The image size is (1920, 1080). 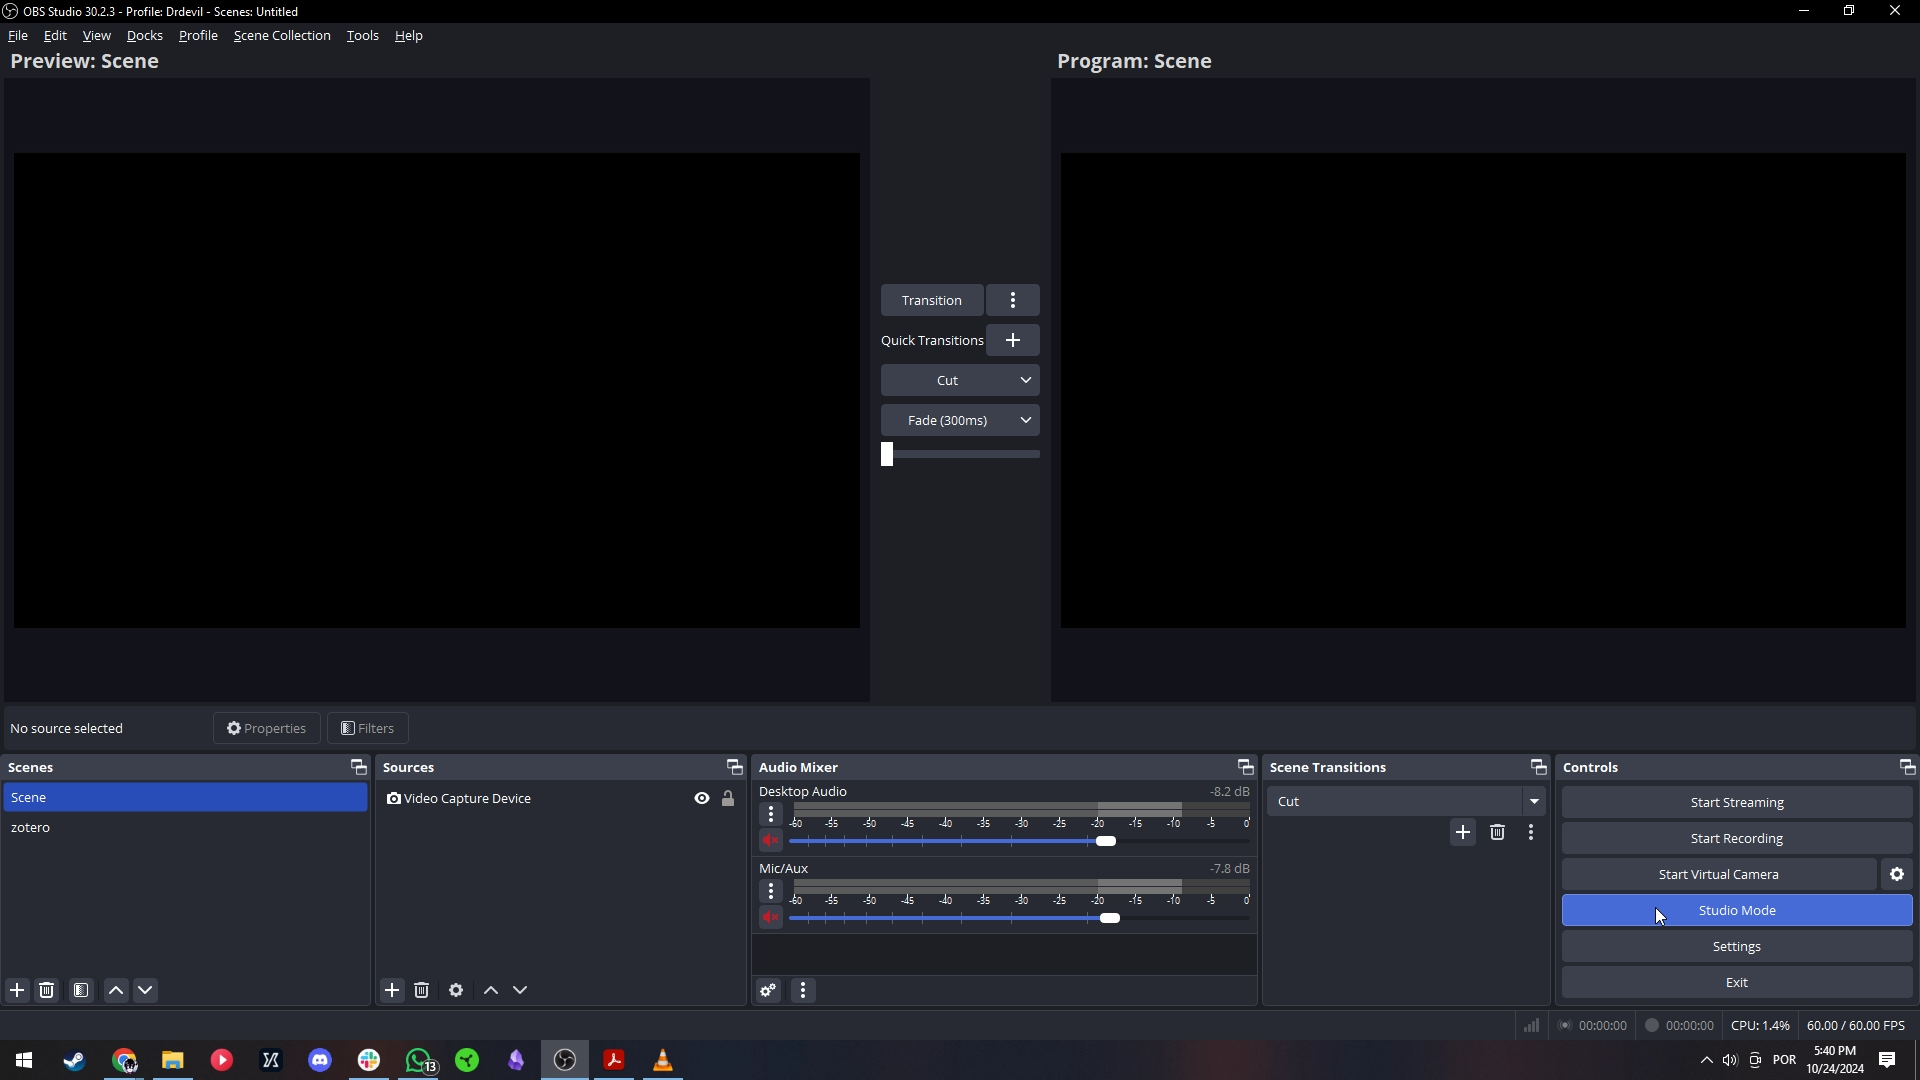 I want to click on Scene transition options, so click(x=1534, y=802).